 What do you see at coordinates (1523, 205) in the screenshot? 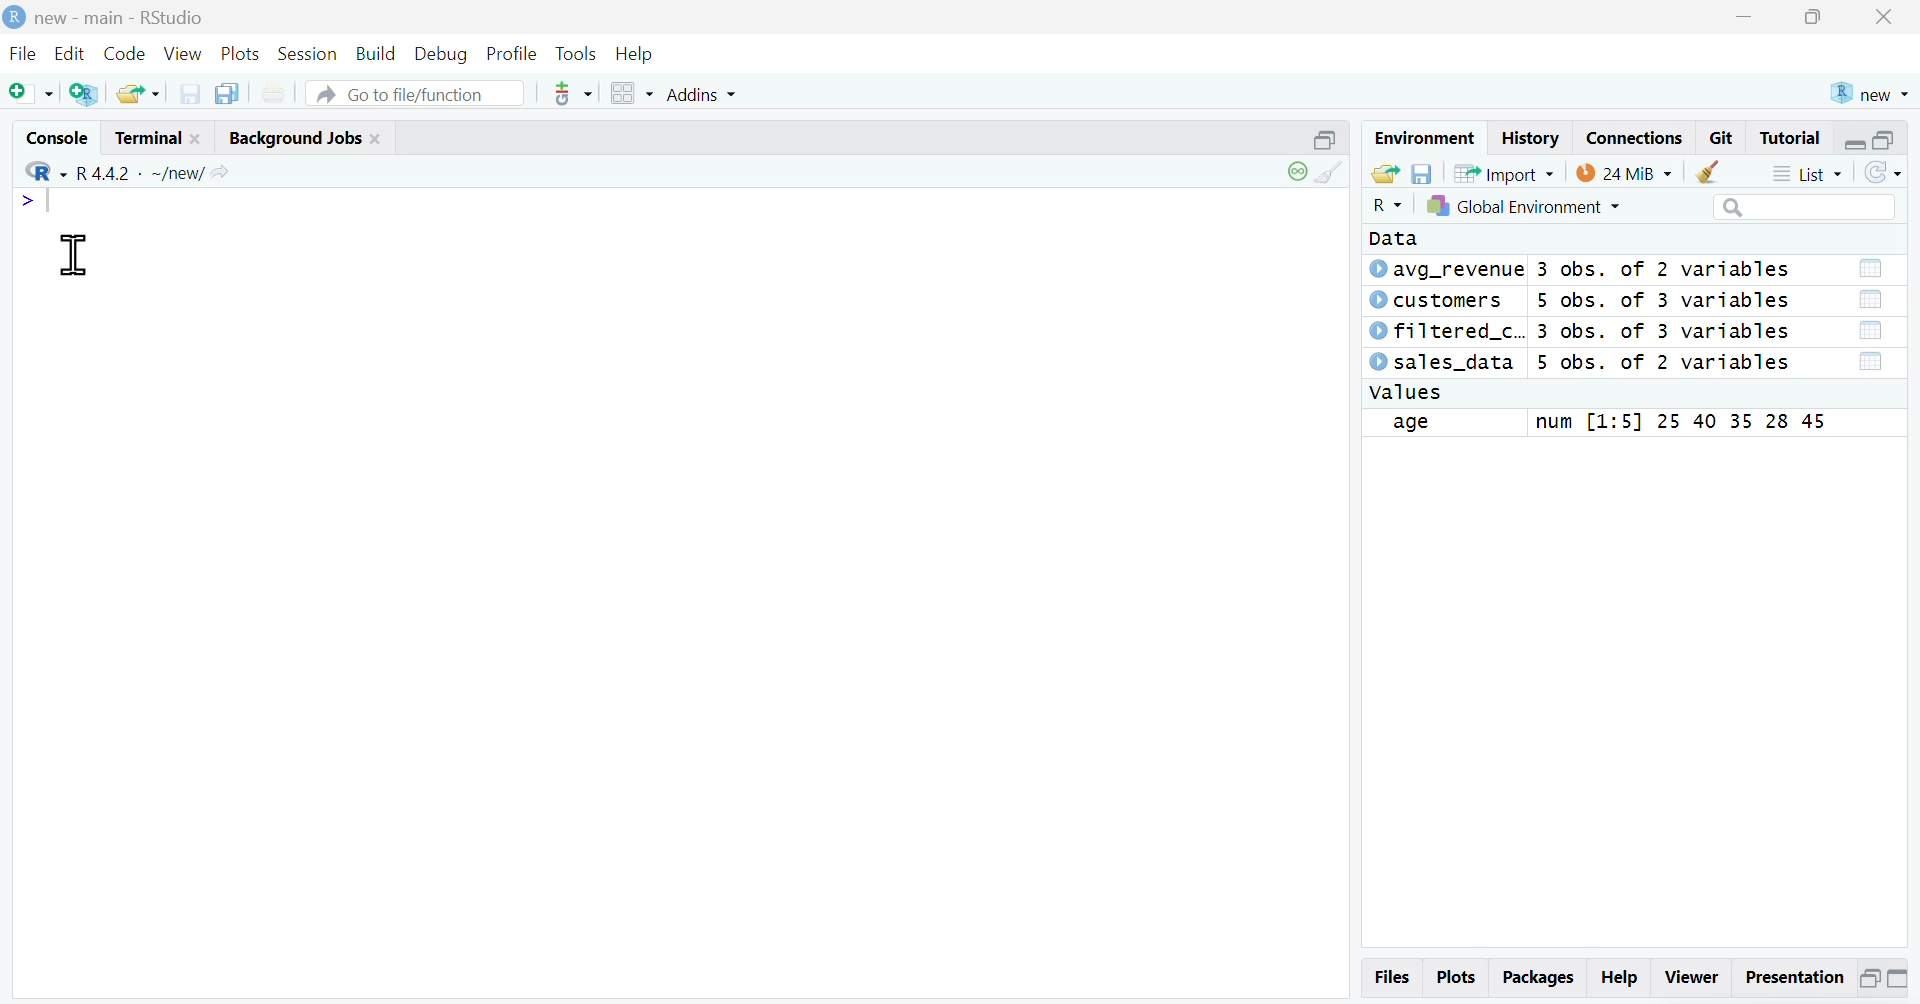
I see `Select Environment - Global Environment` at bounding box center [1523, 205].